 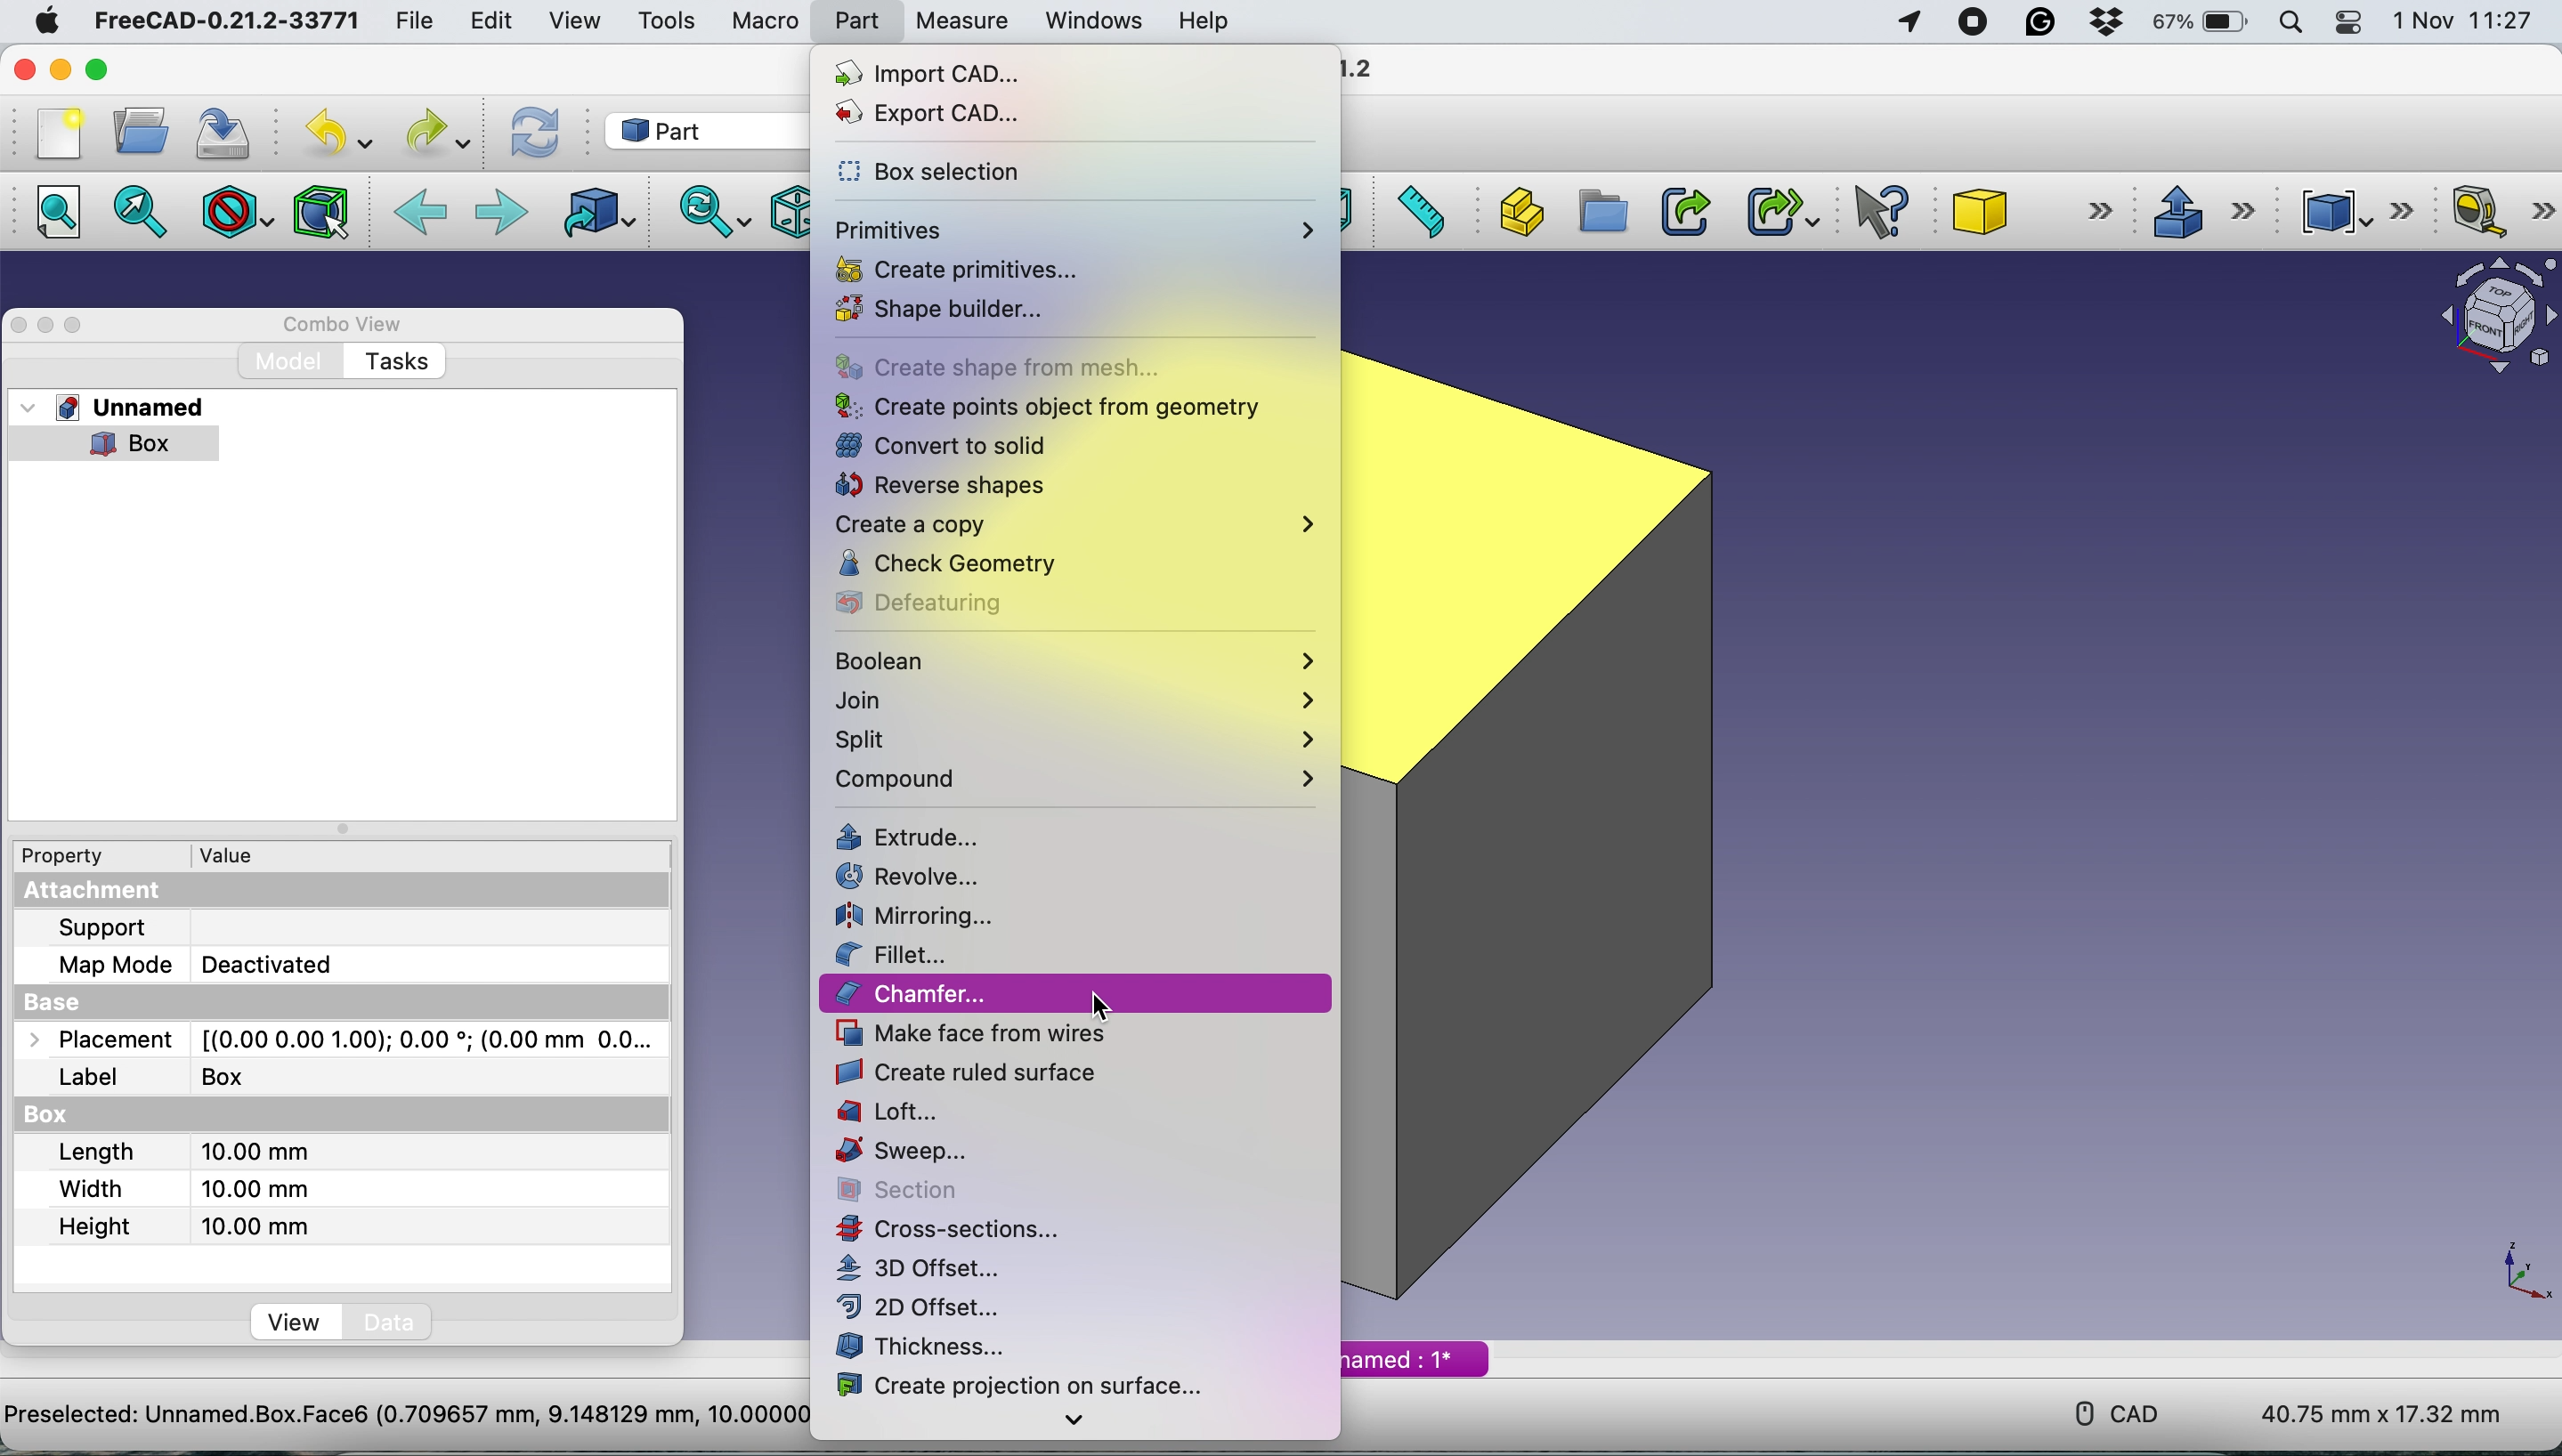 What do you see at coordinates (1683, 211) in the screenshot?
I see `make link` at bounding box center [1683, 211].